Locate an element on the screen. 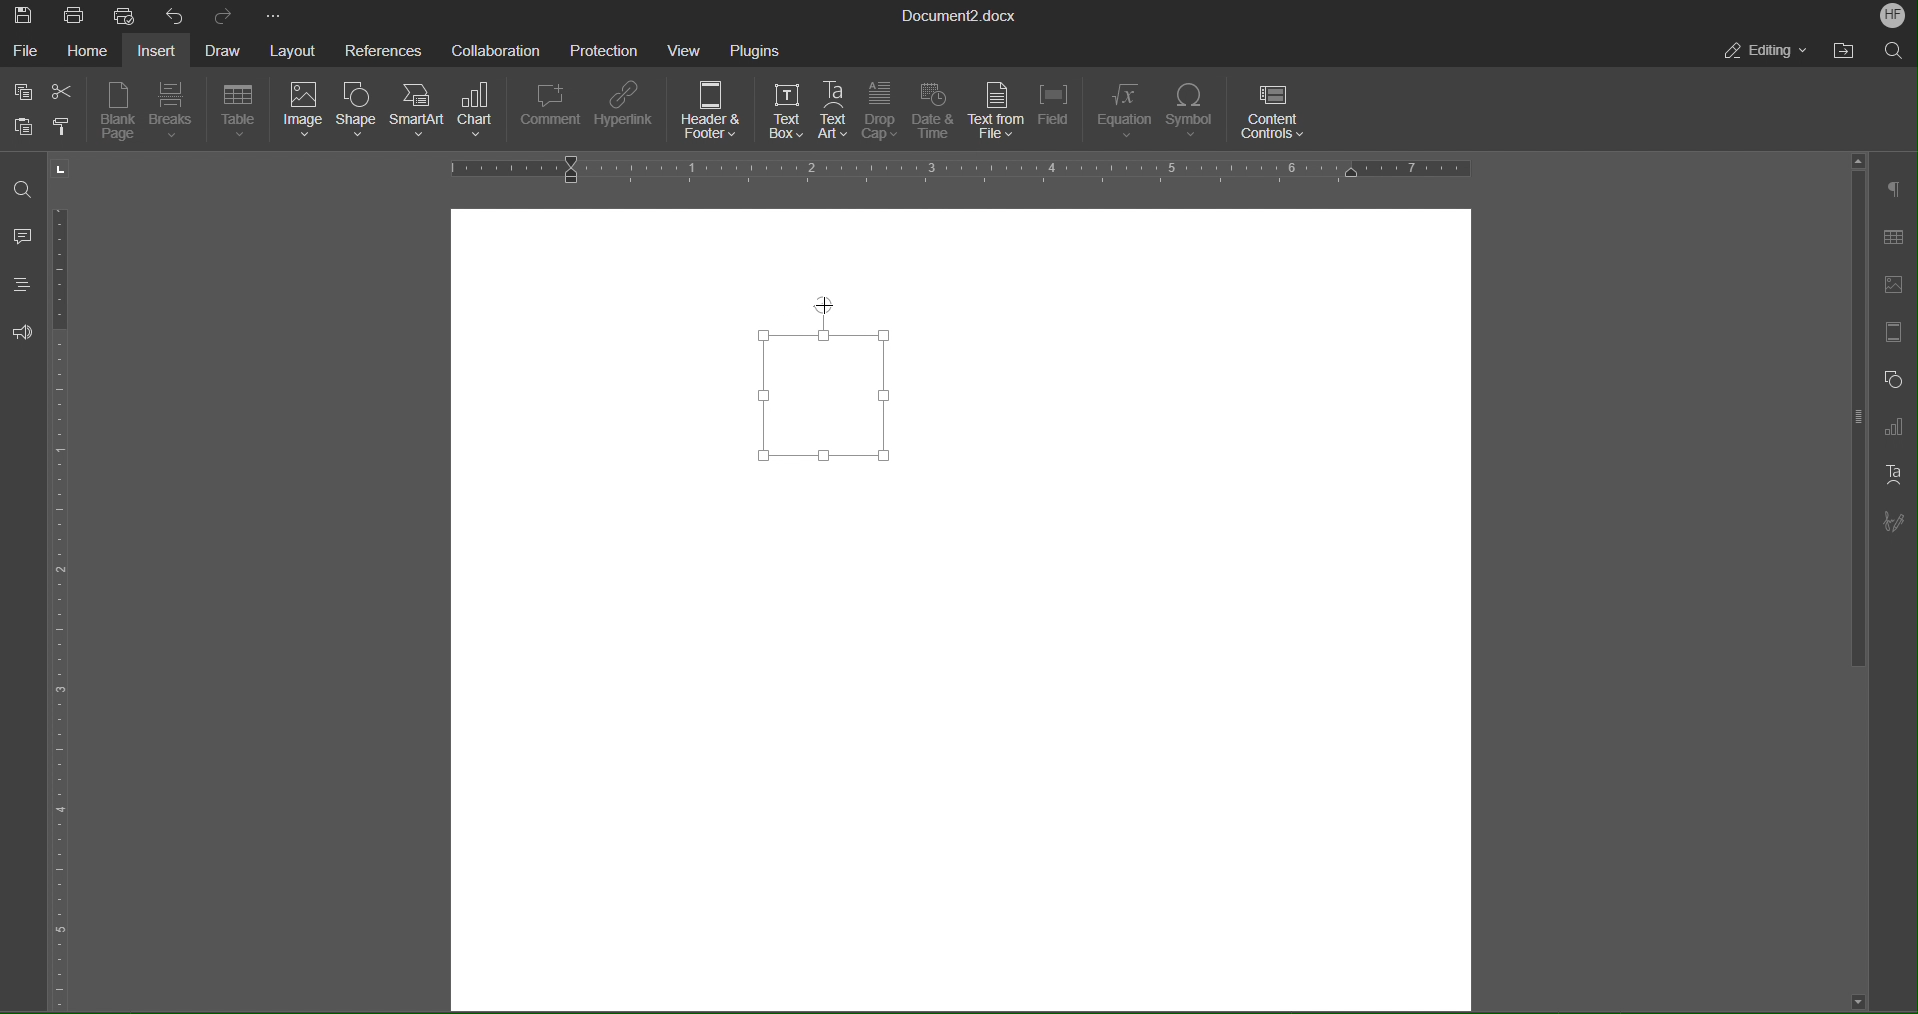  Text Box is located at coordinates (786, 110).